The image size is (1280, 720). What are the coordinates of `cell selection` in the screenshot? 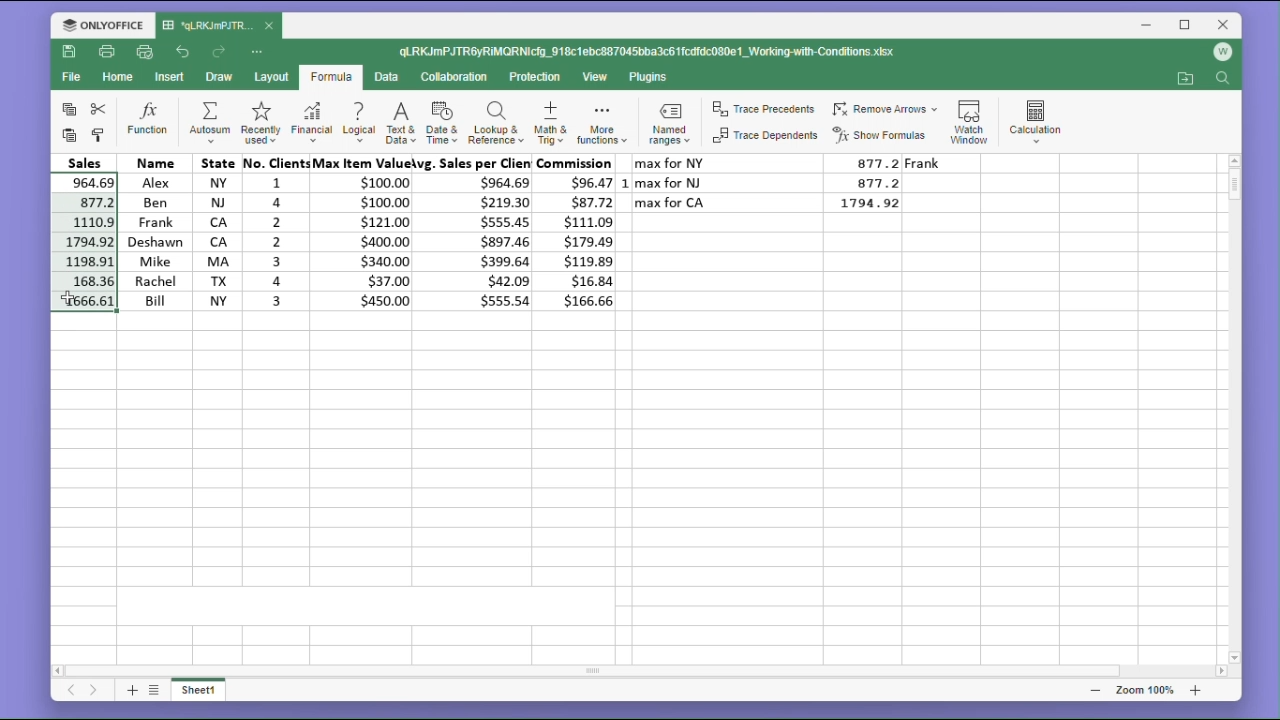 It's located at (84, 243).